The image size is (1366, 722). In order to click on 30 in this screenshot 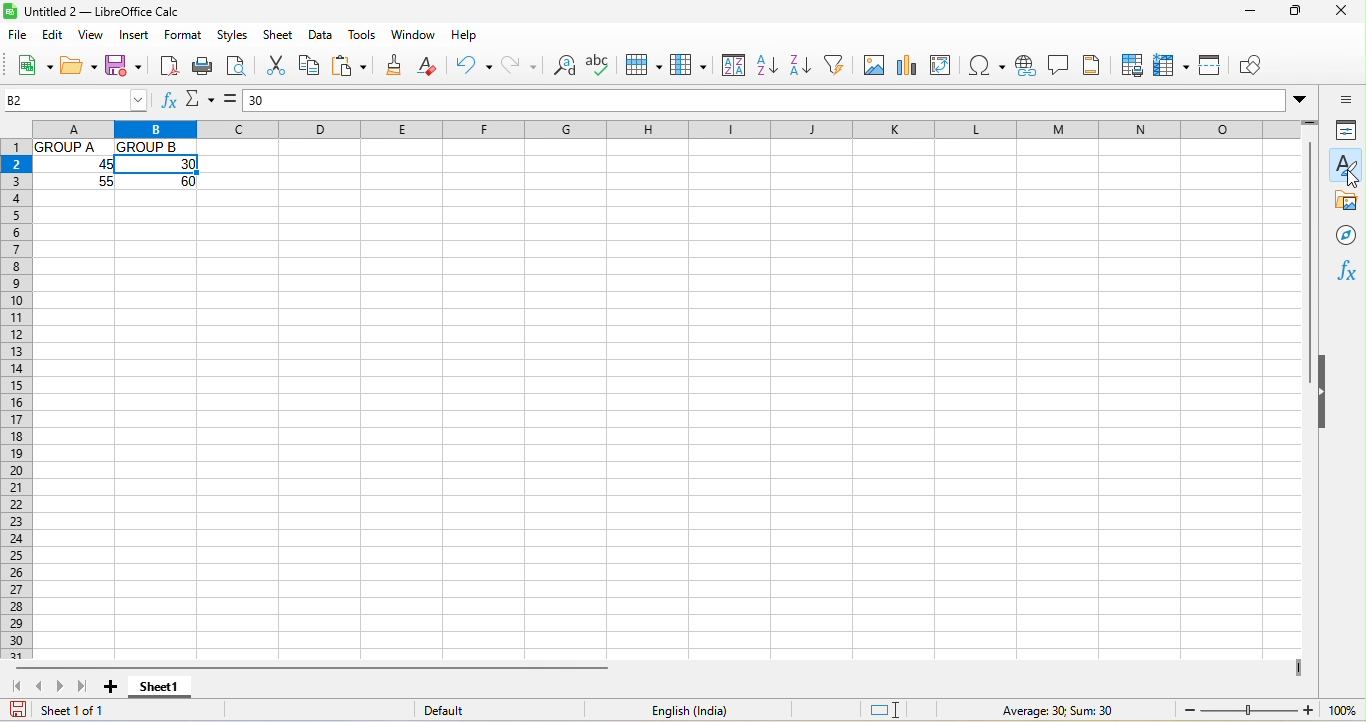, I will do `click(775, 100)`.